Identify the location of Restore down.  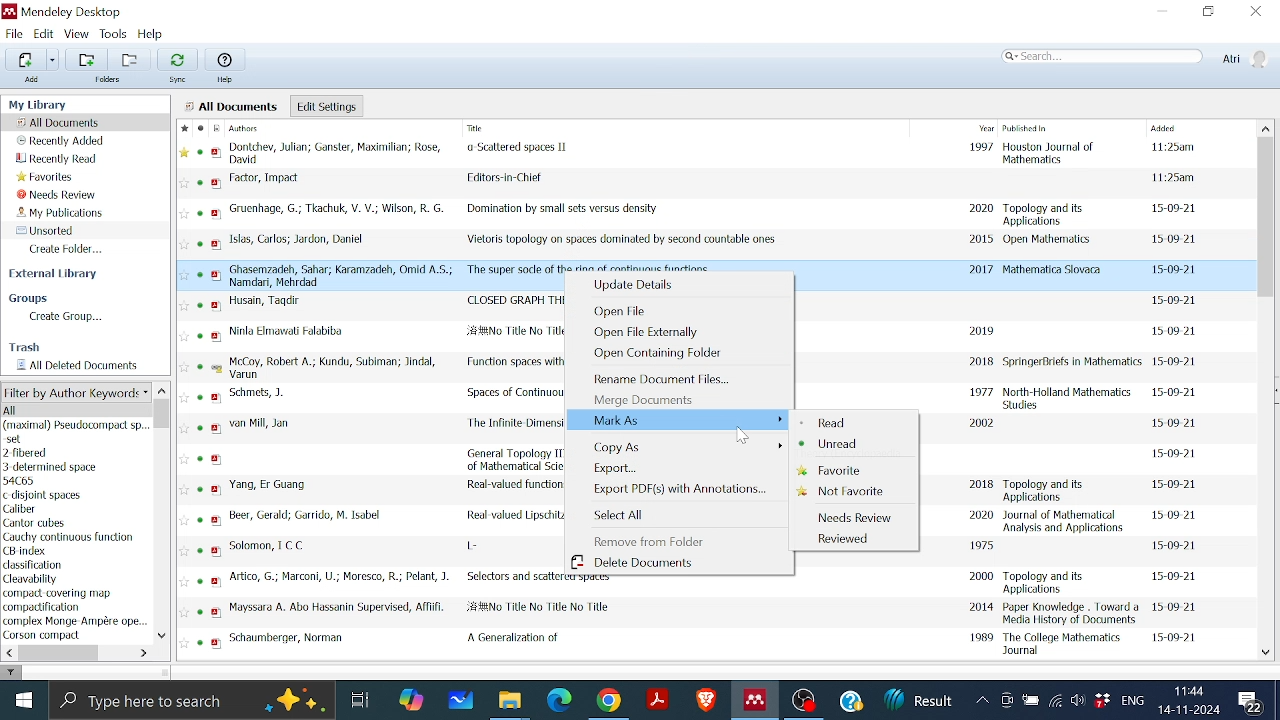
(1206, 12).